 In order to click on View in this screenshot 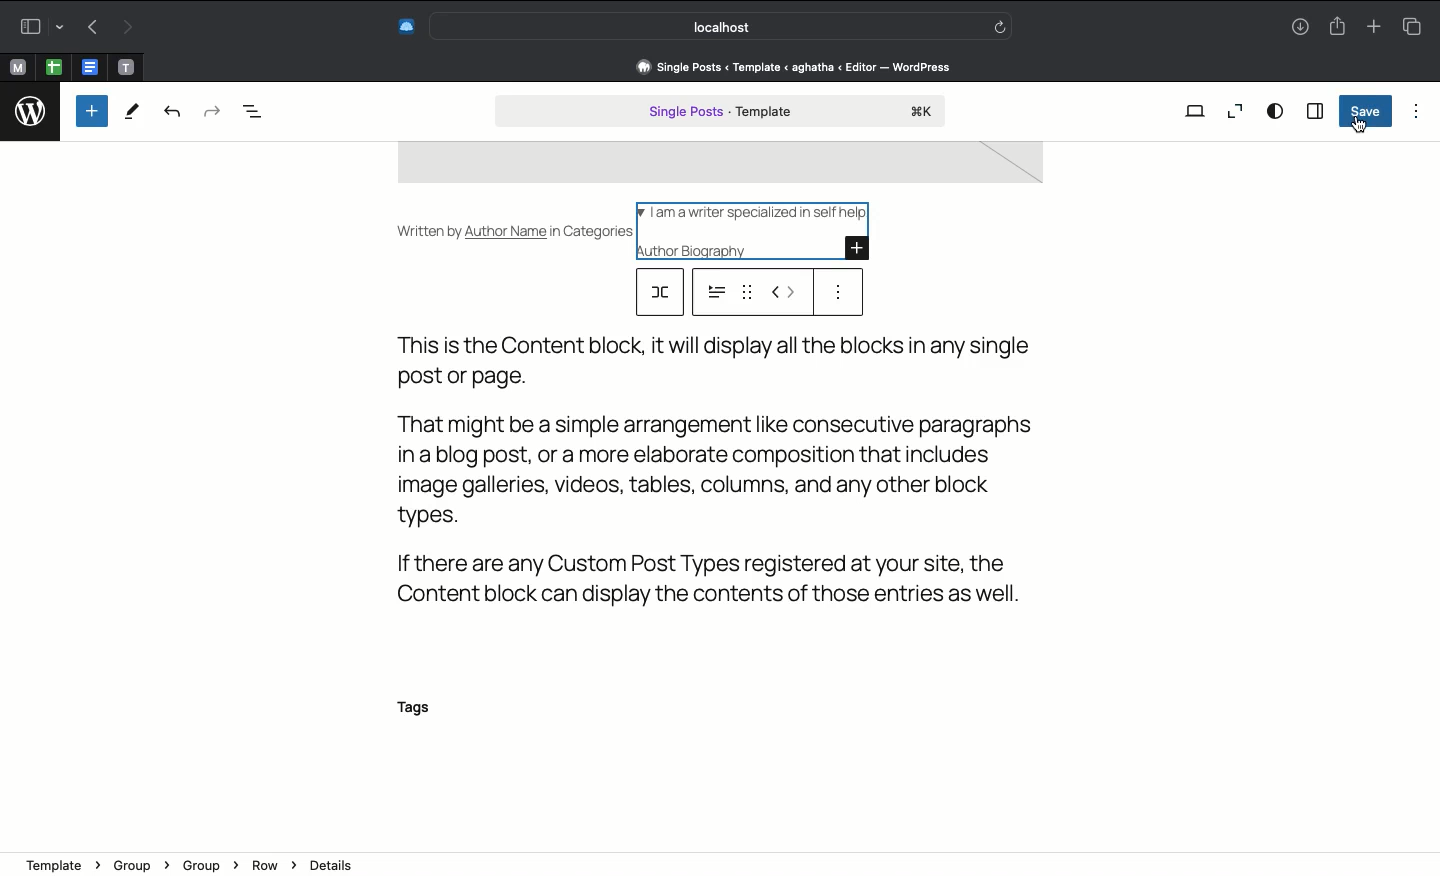, I will do `click(1196, 110)`.